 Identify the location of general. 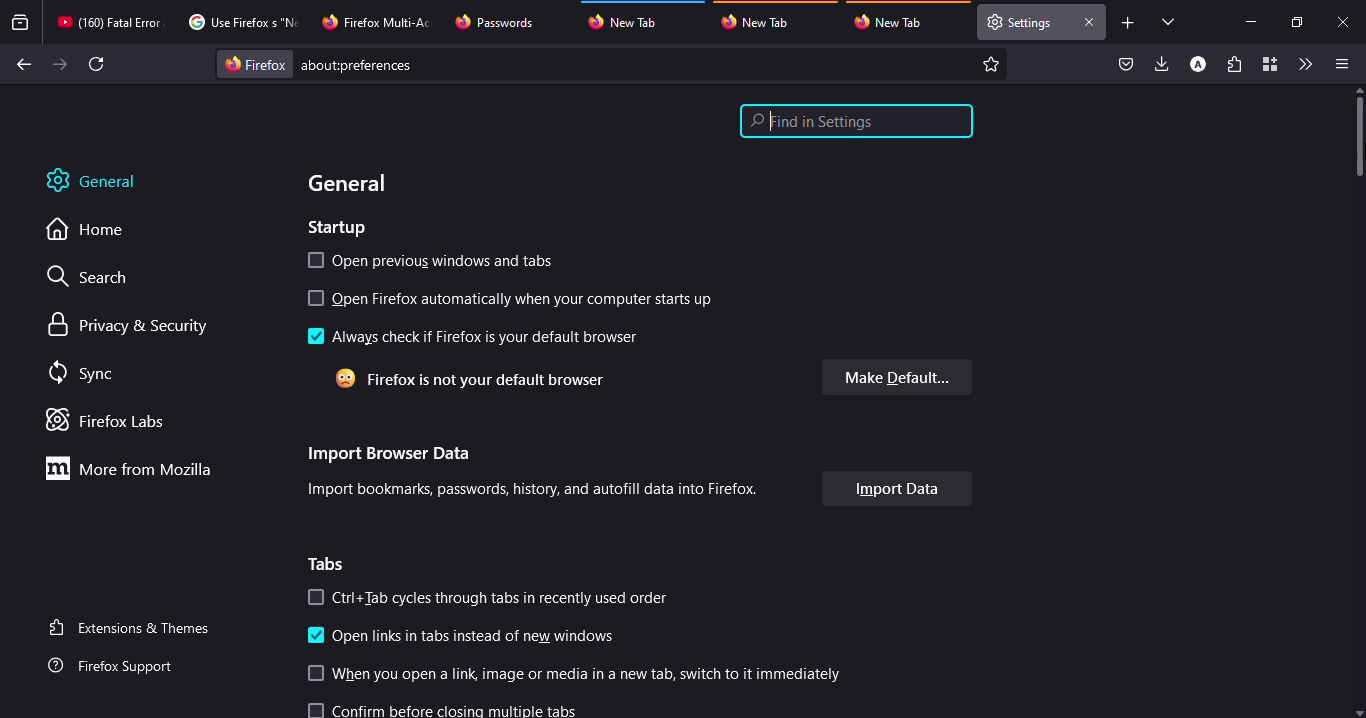
(105, 181).